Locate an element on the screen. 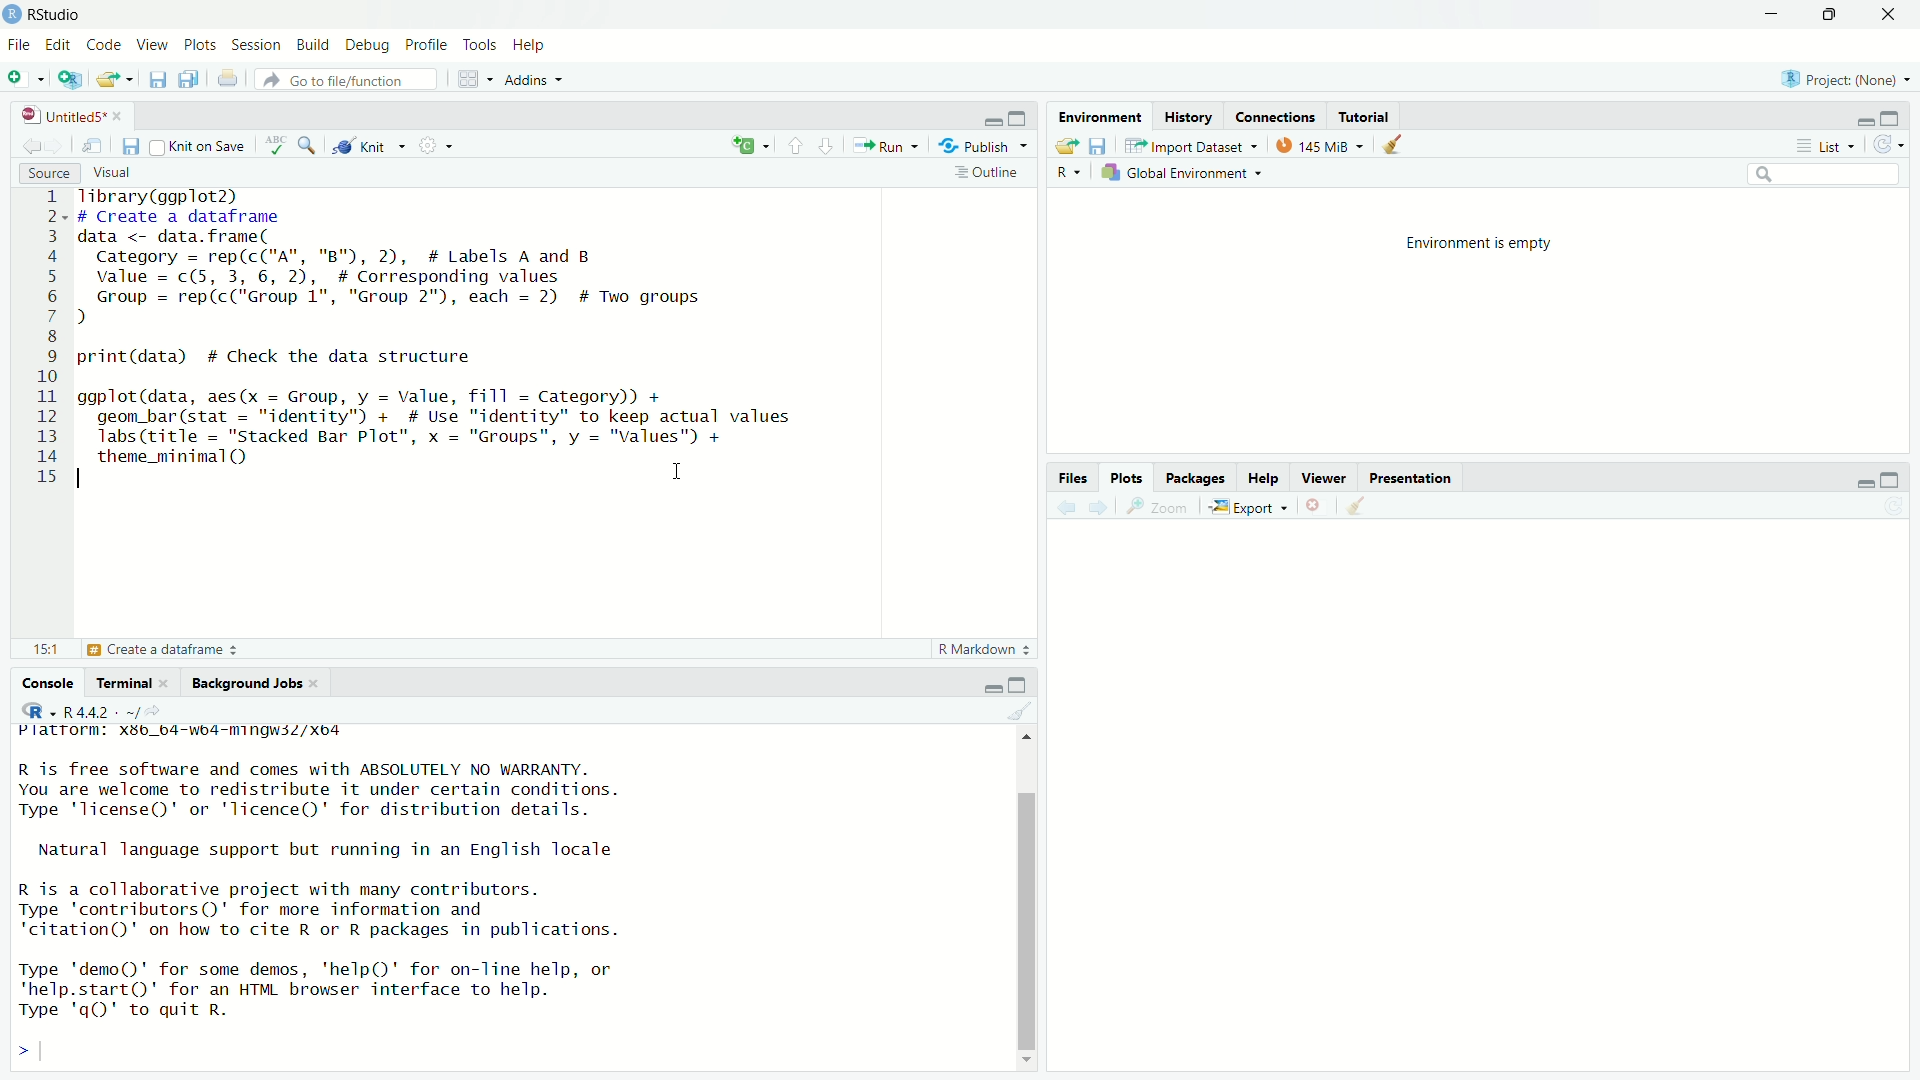 This screenshot has height=1080, width=1920. Show in new window is located at coordinates (94, 144).